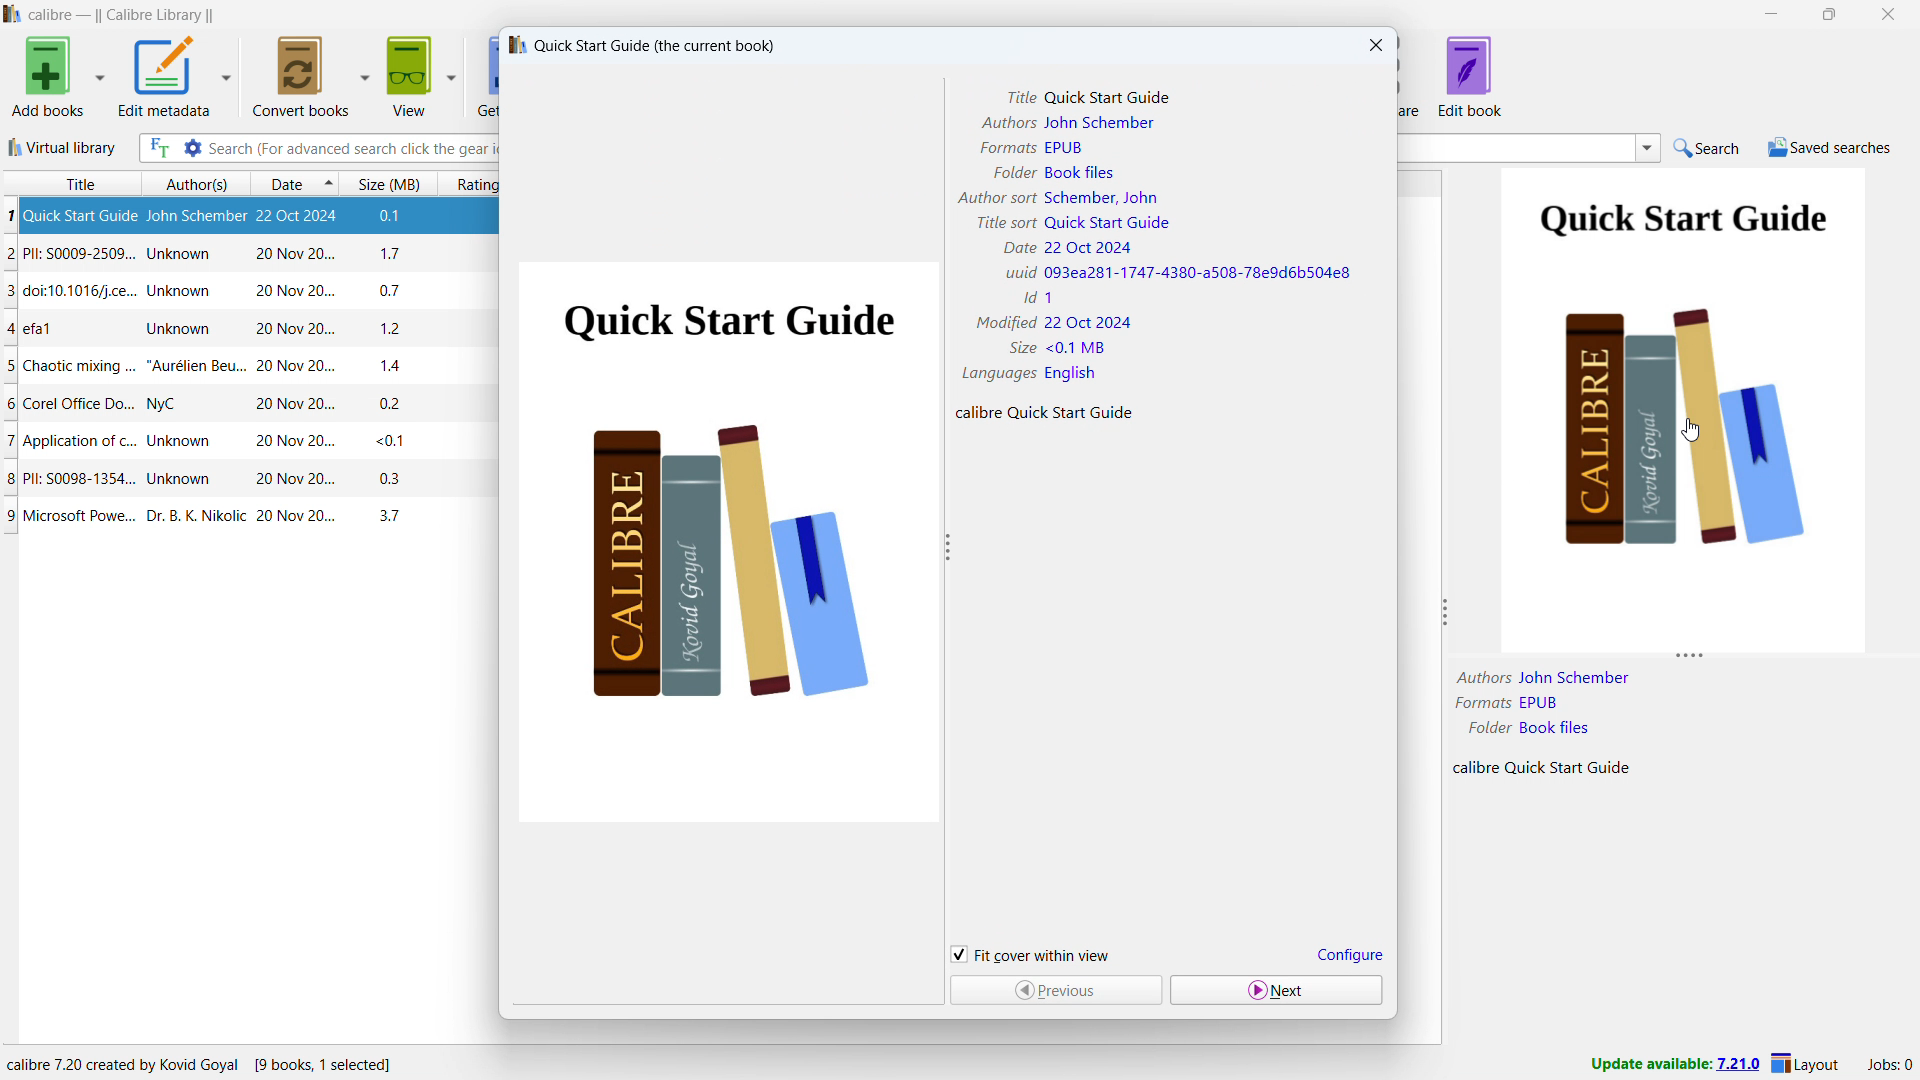  Describe the element at coordinates (1108, 223) in the screenshot. I see `Quick style Guide` at that location.